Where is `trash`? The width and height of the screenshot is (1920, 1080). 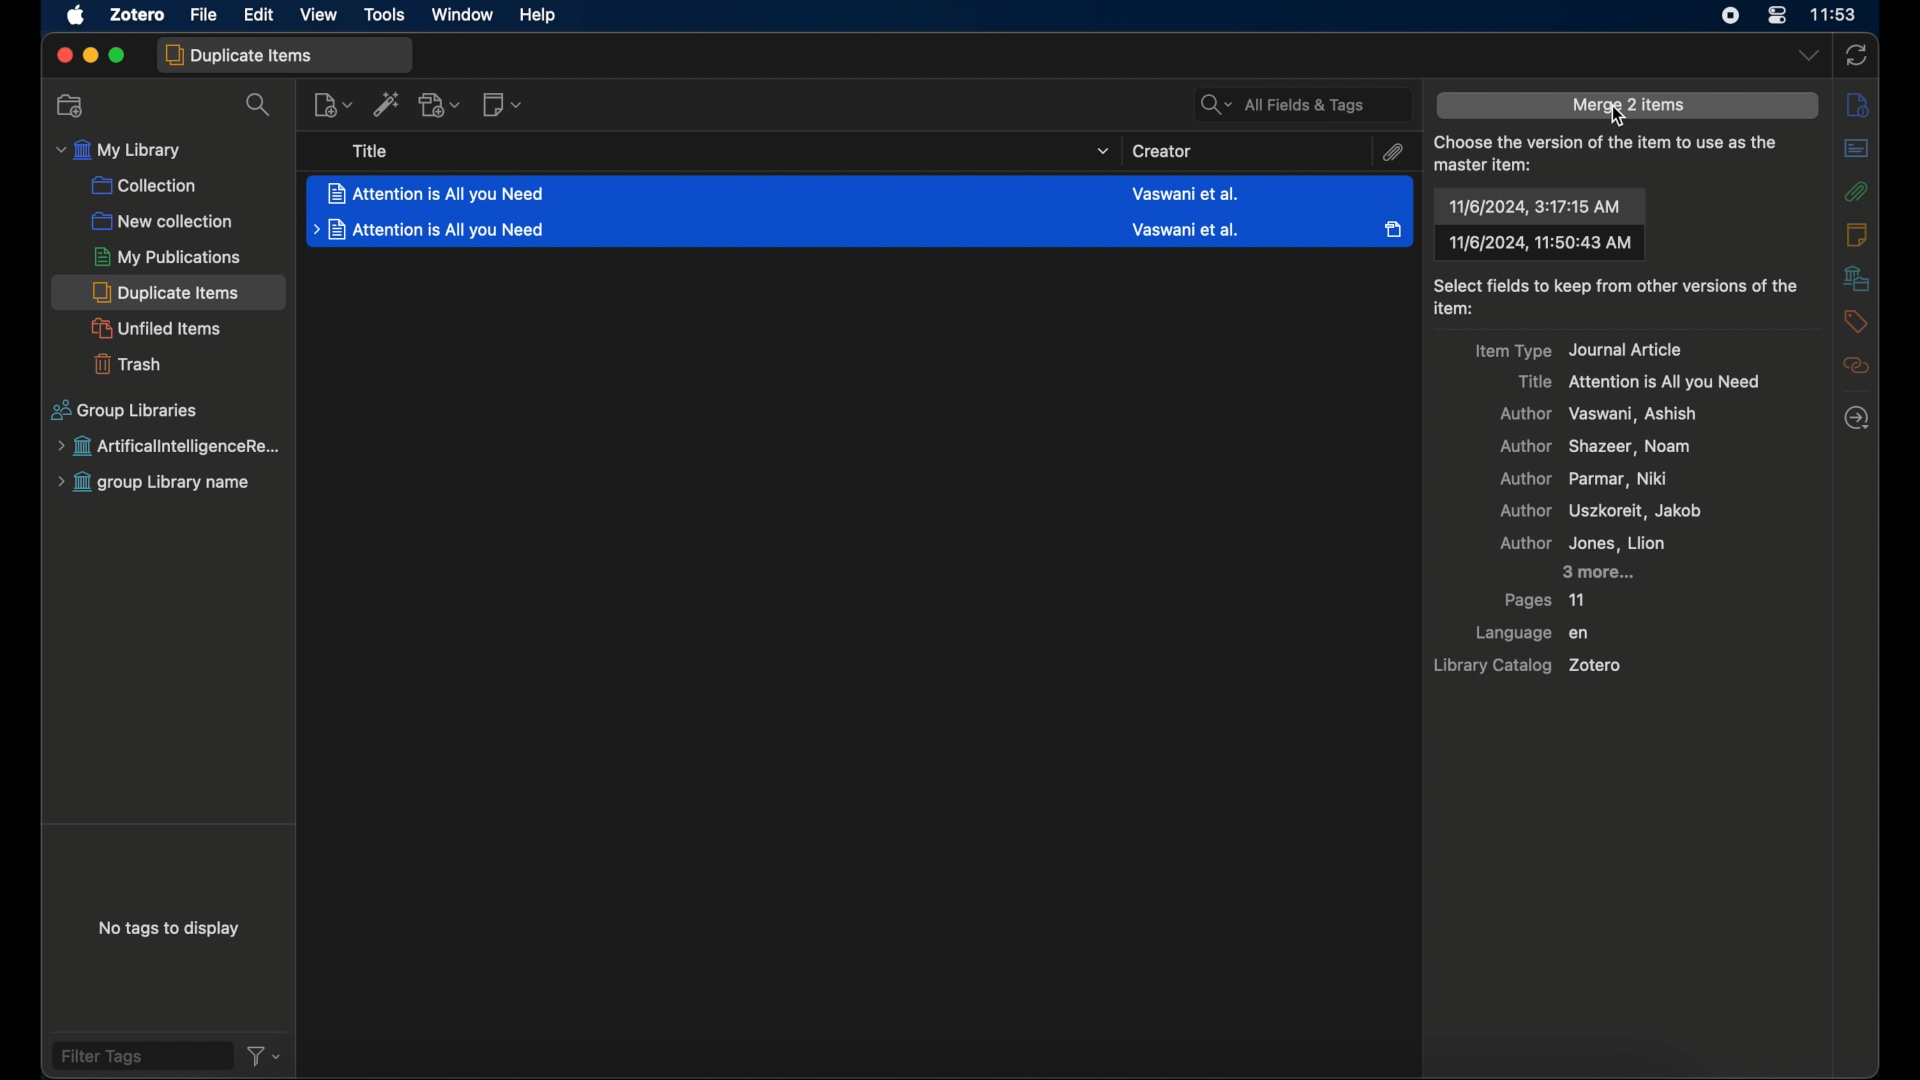 trash is located at coordinates (126, 364).